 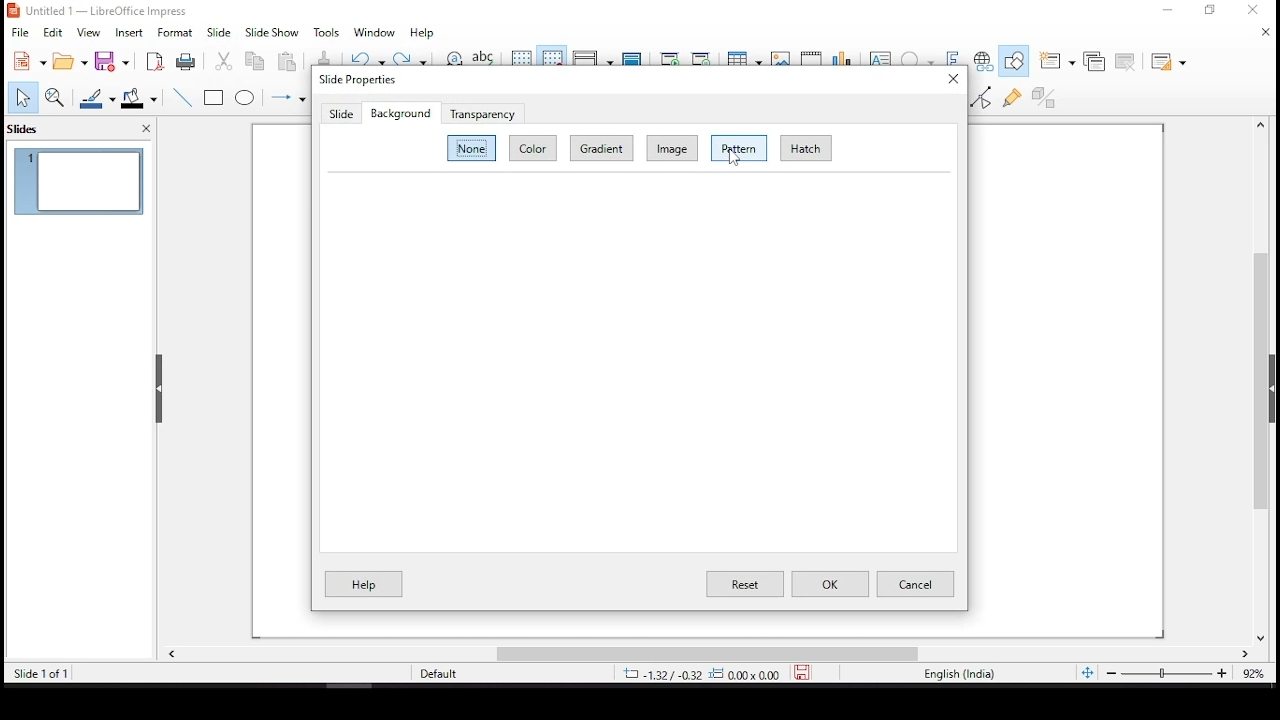 What do you see at coordinates (697, 674) in the screenshot?
I see `-1.32/-0.32` at bounding box center [697, 674].